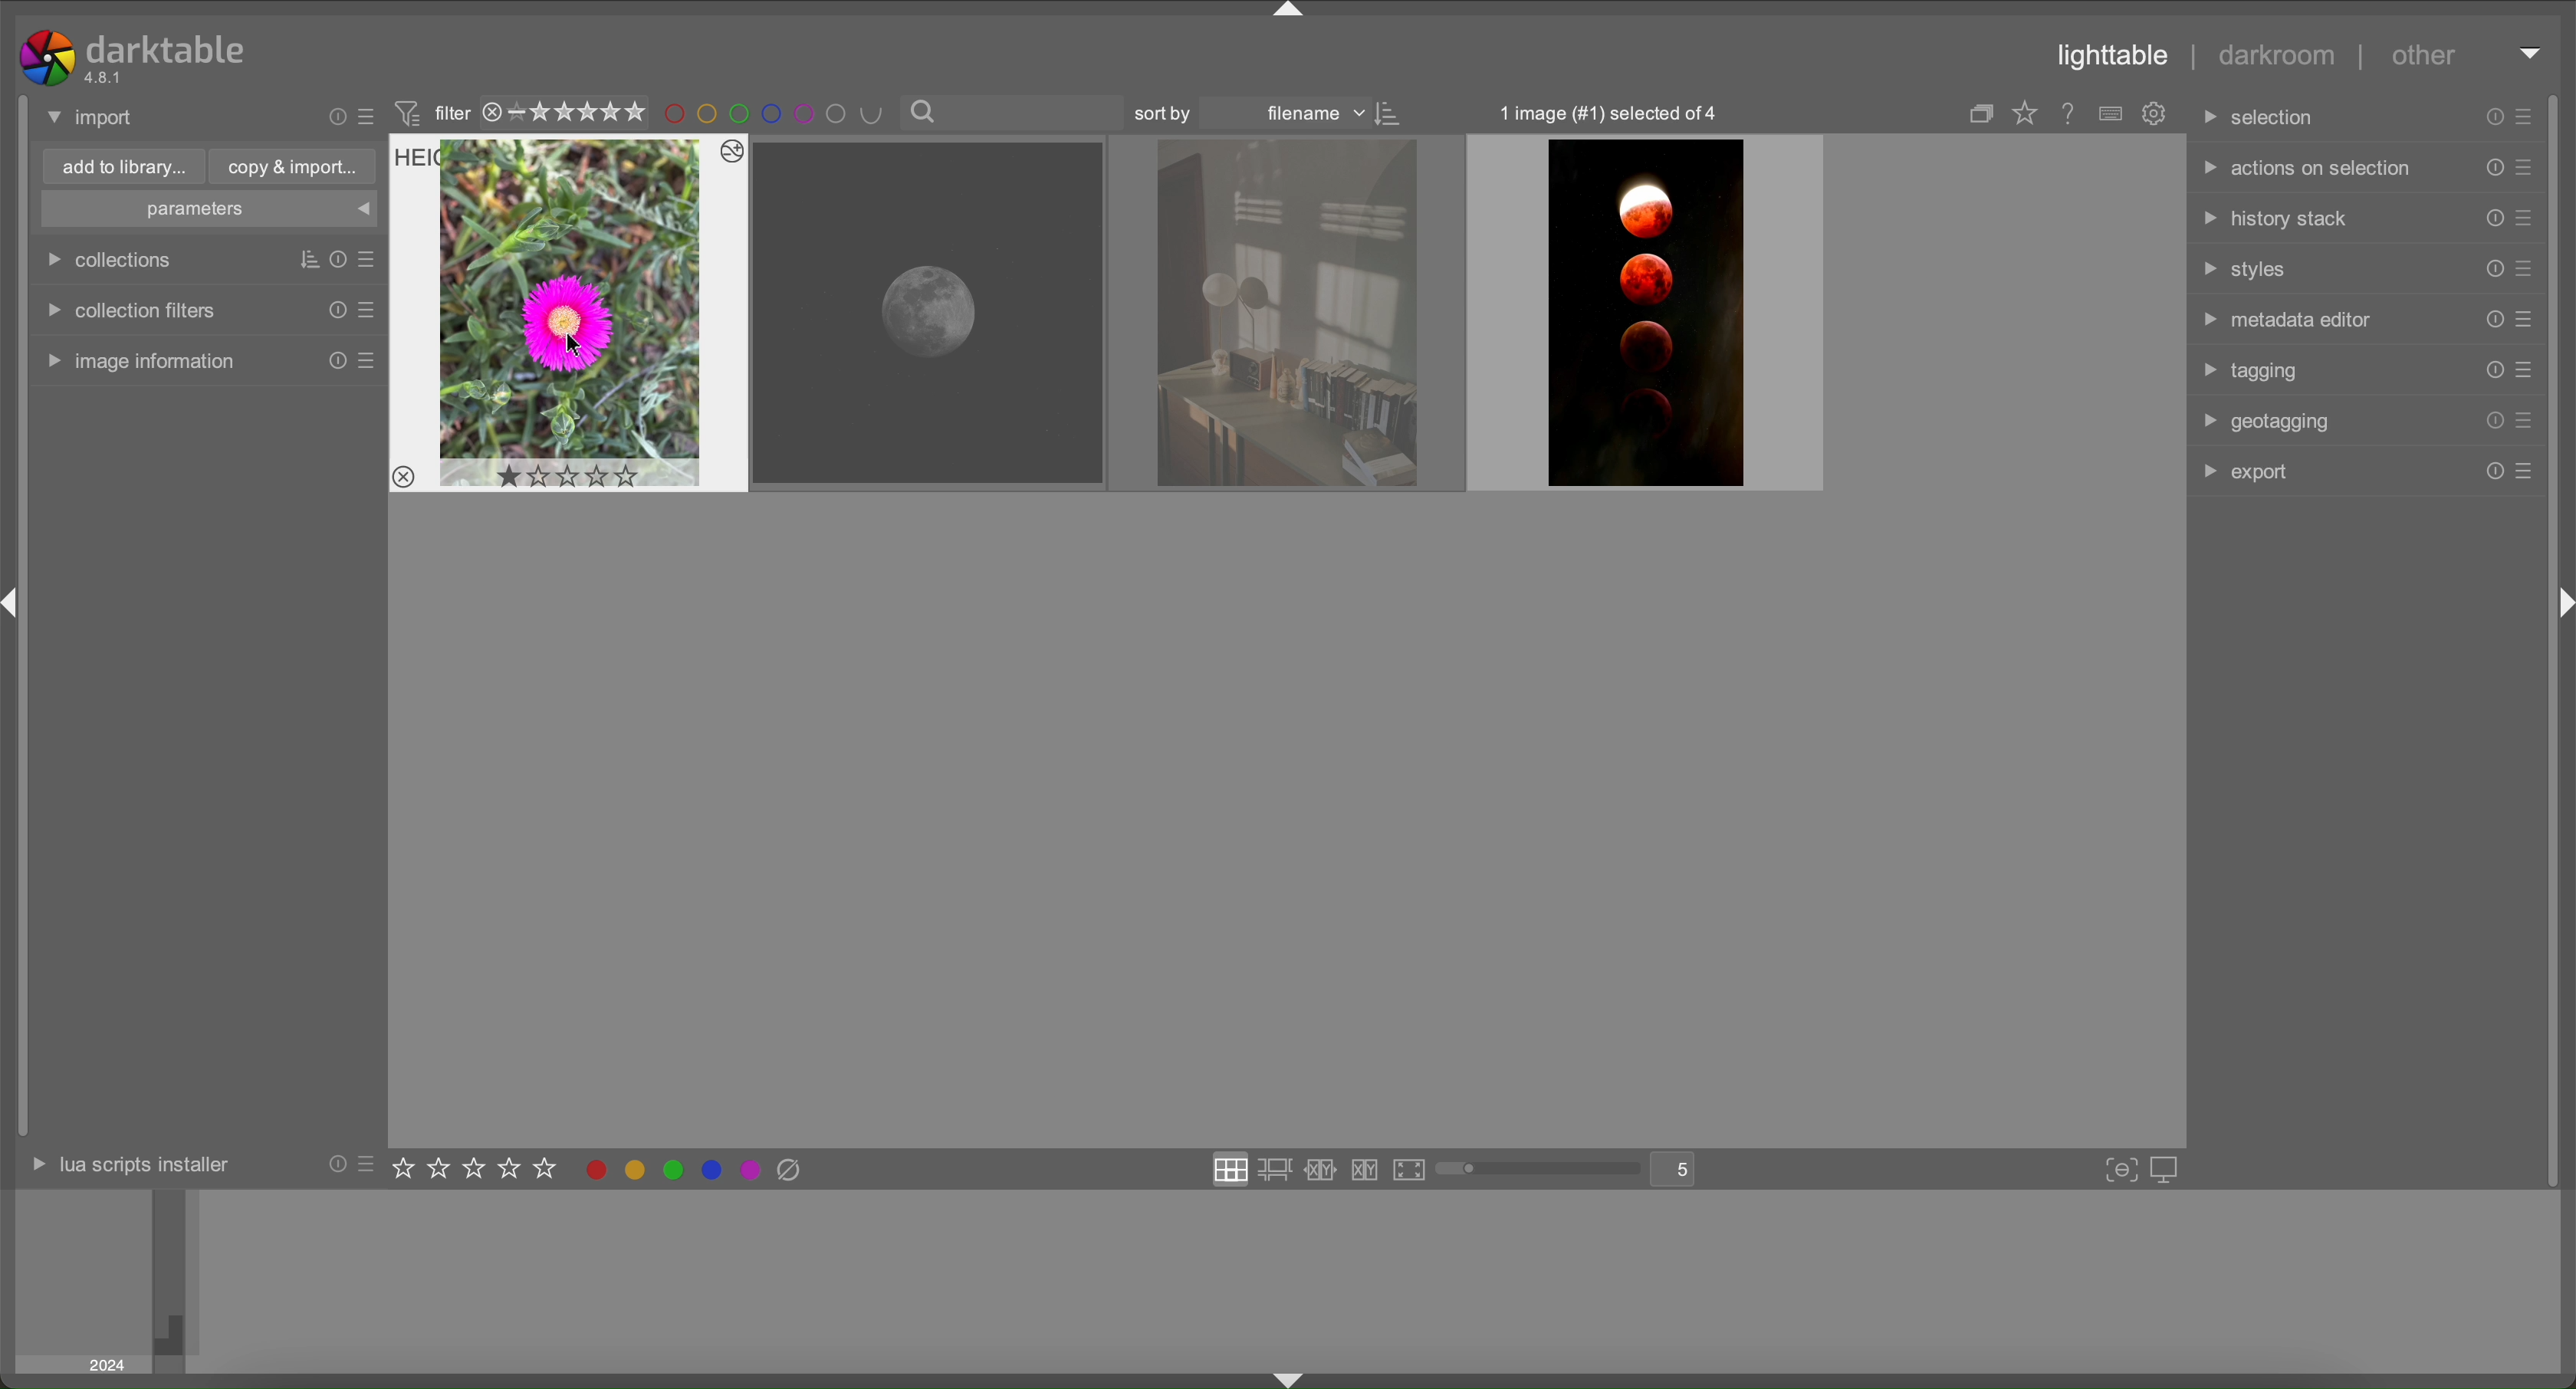  I want to click on presets, so click(2525, 470).